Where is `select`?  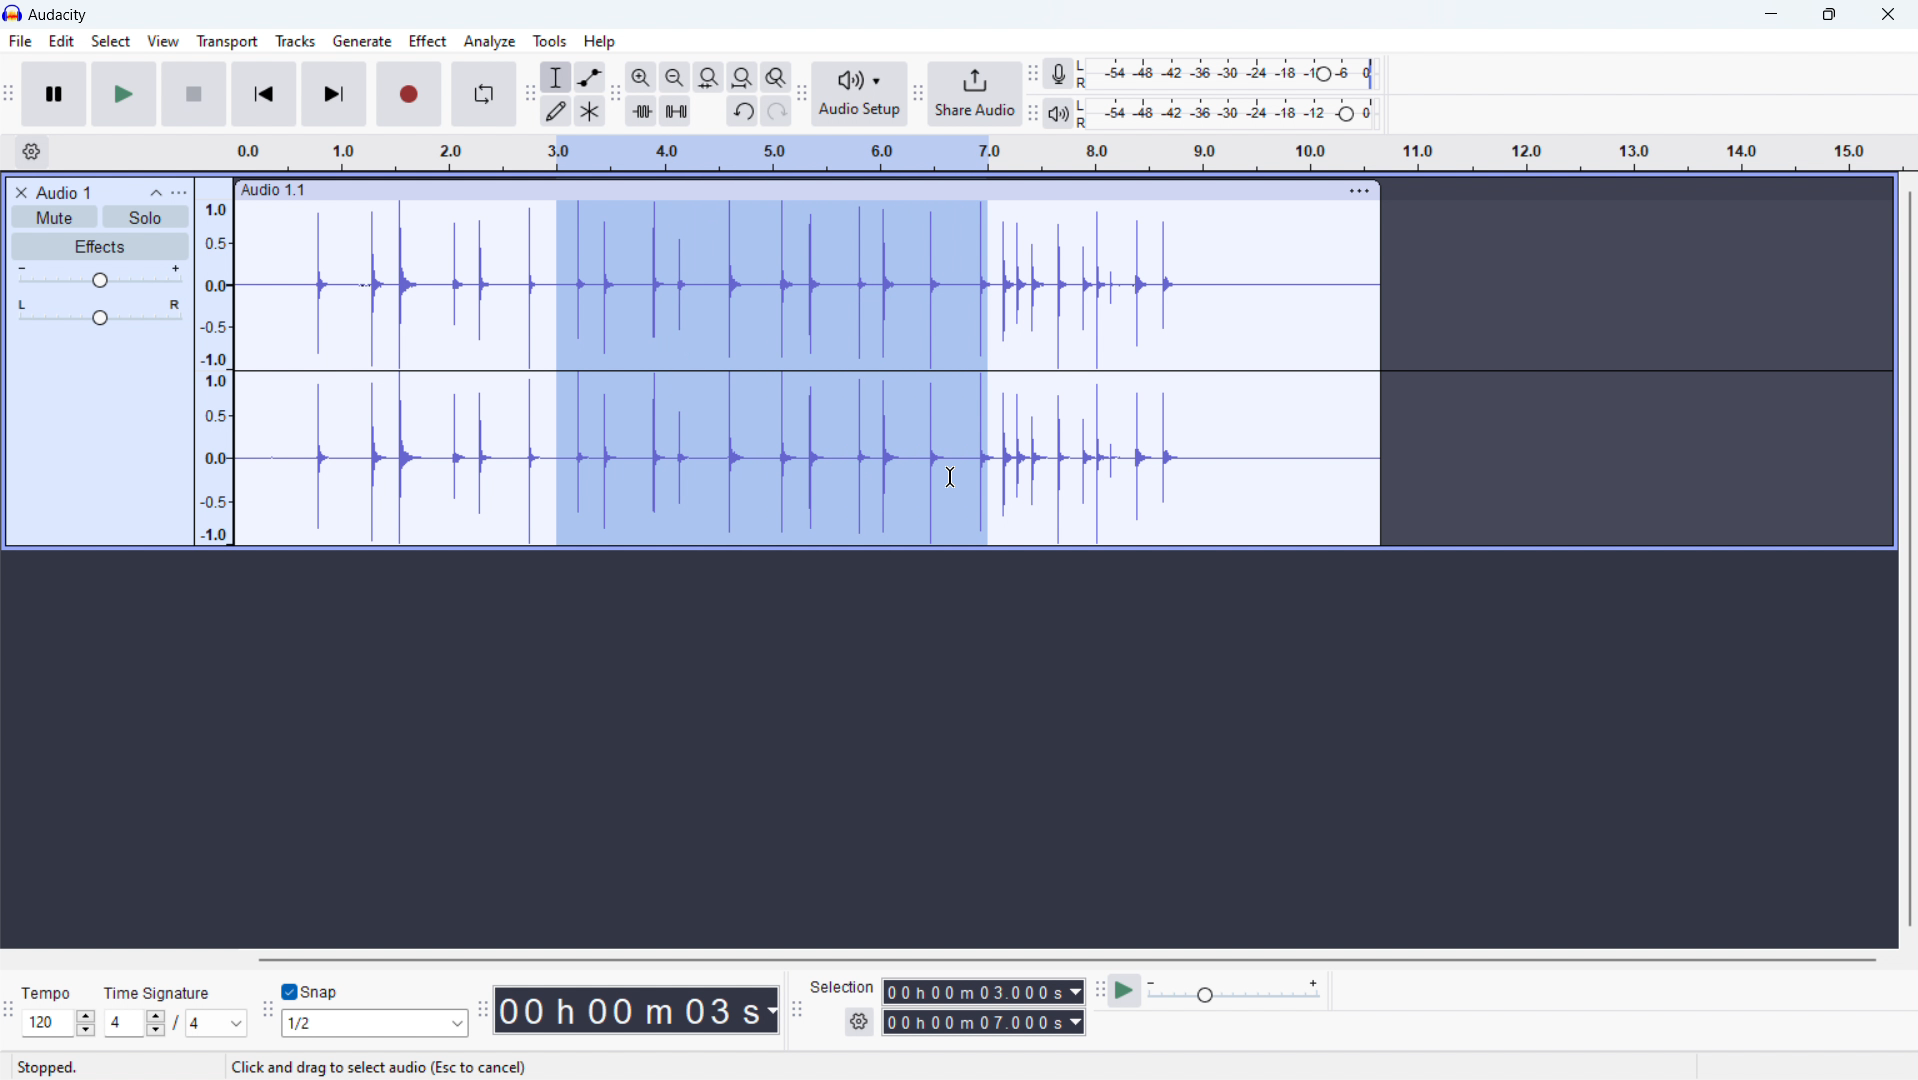
select is located at coordinates (111, 40).